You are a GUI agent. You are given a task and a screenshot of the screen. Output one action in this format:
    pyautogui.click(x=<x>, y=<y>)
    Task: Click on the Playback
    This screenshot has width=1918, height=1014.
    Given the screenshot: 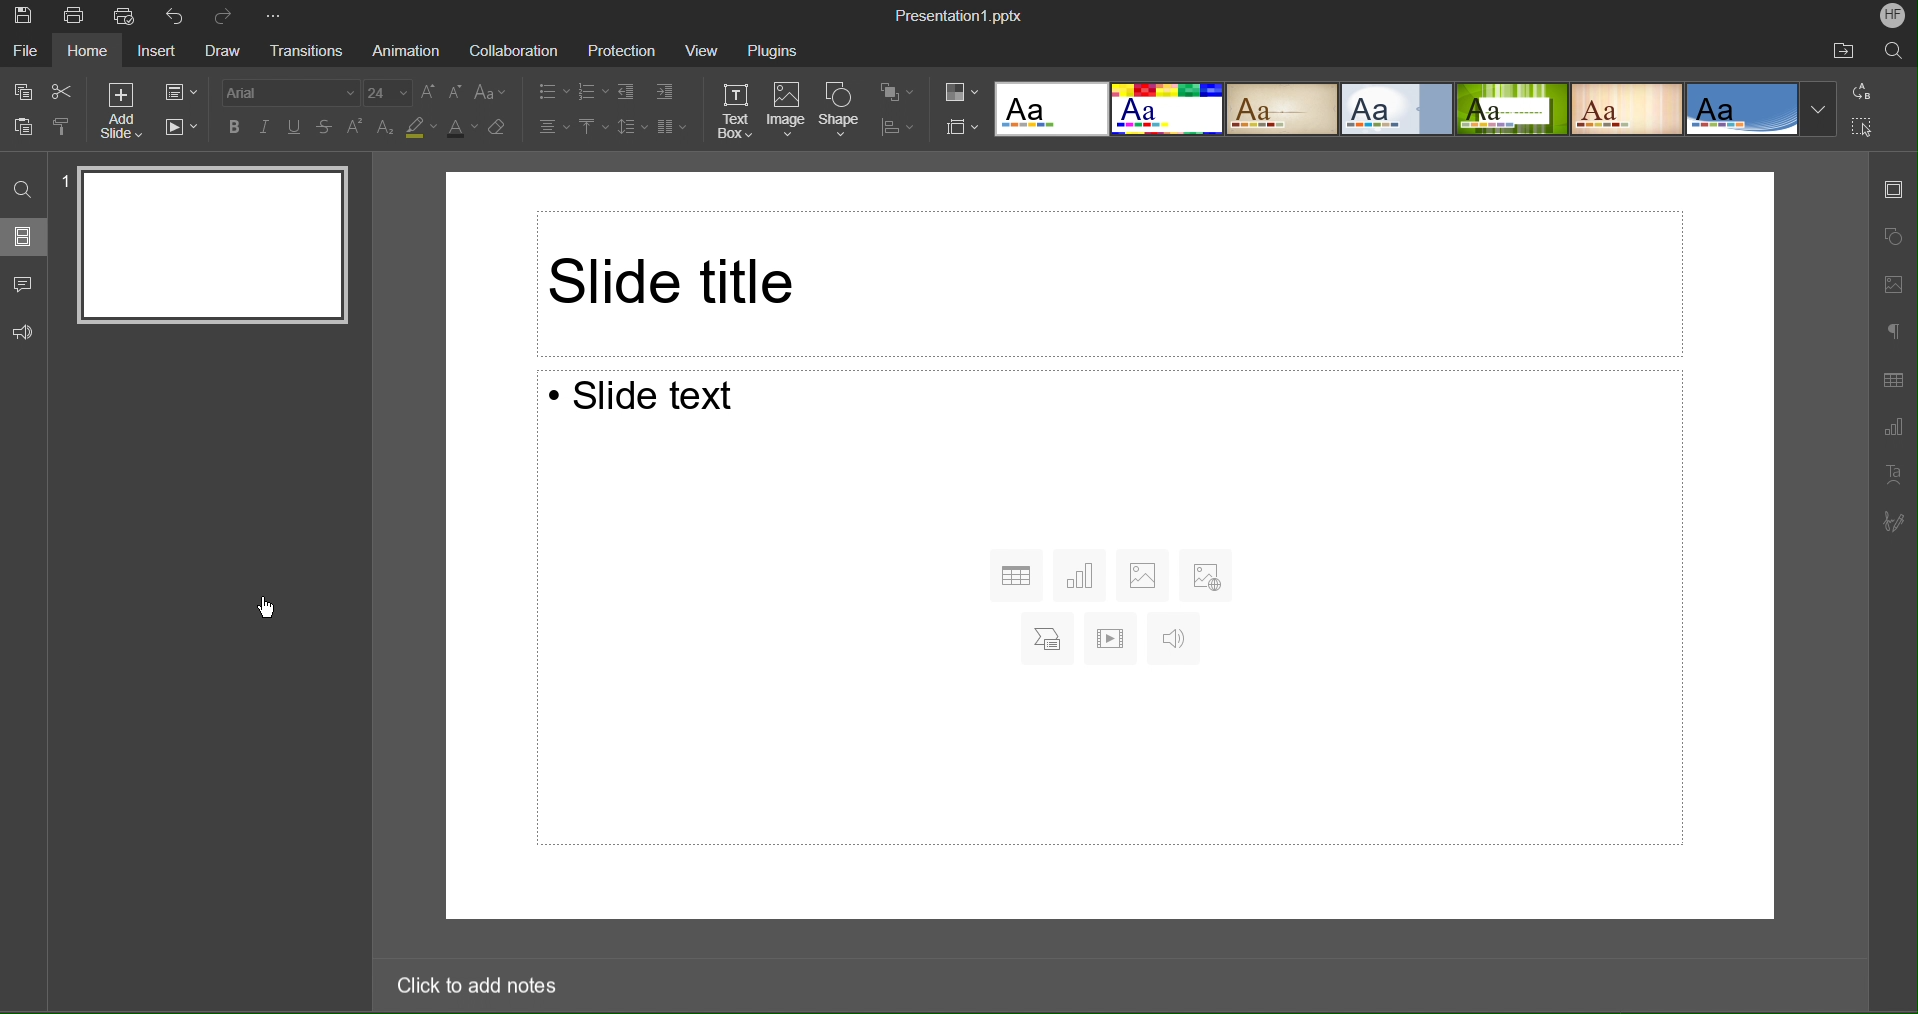 What is the action you would take?
    pyautogui.click(x=180, y=124)
    